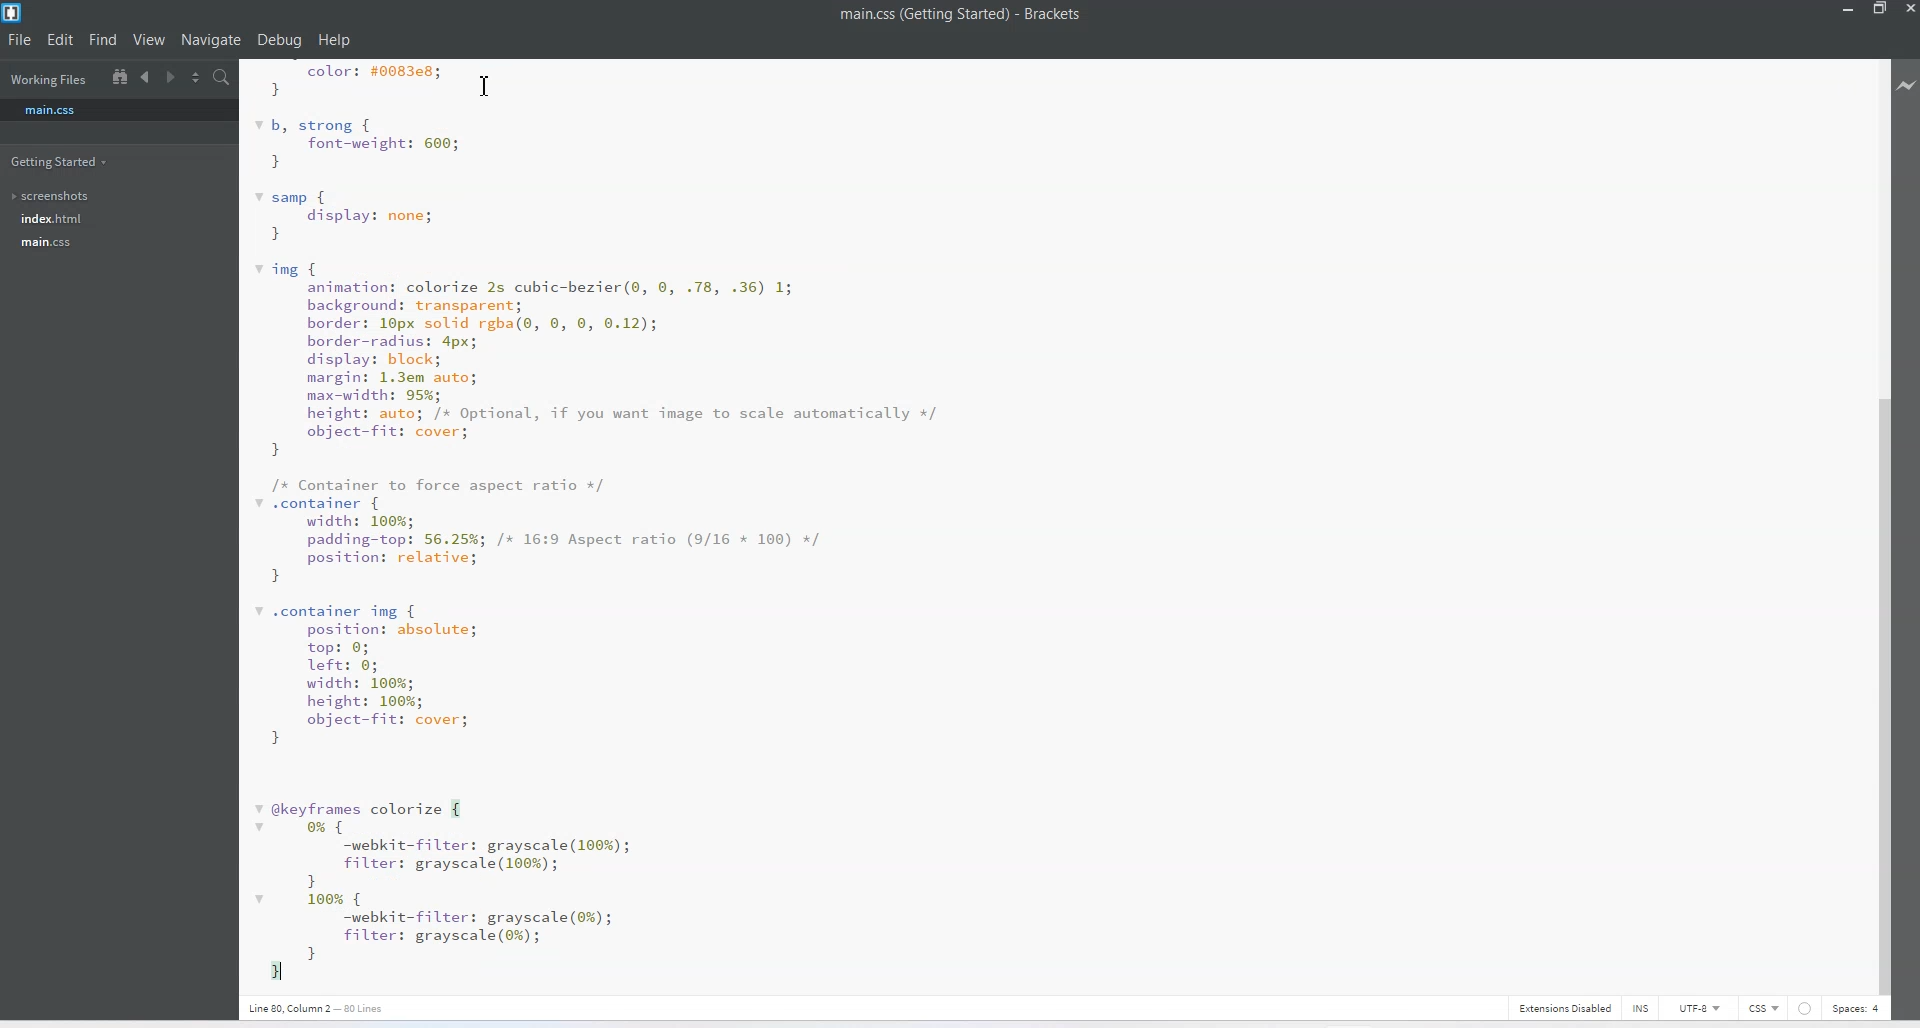 This screenshot has height=1028, width=1920. What do you see at coordinates (1908, 10) in the screenshot?
I see `Close` at bounding box center [1908, 10].